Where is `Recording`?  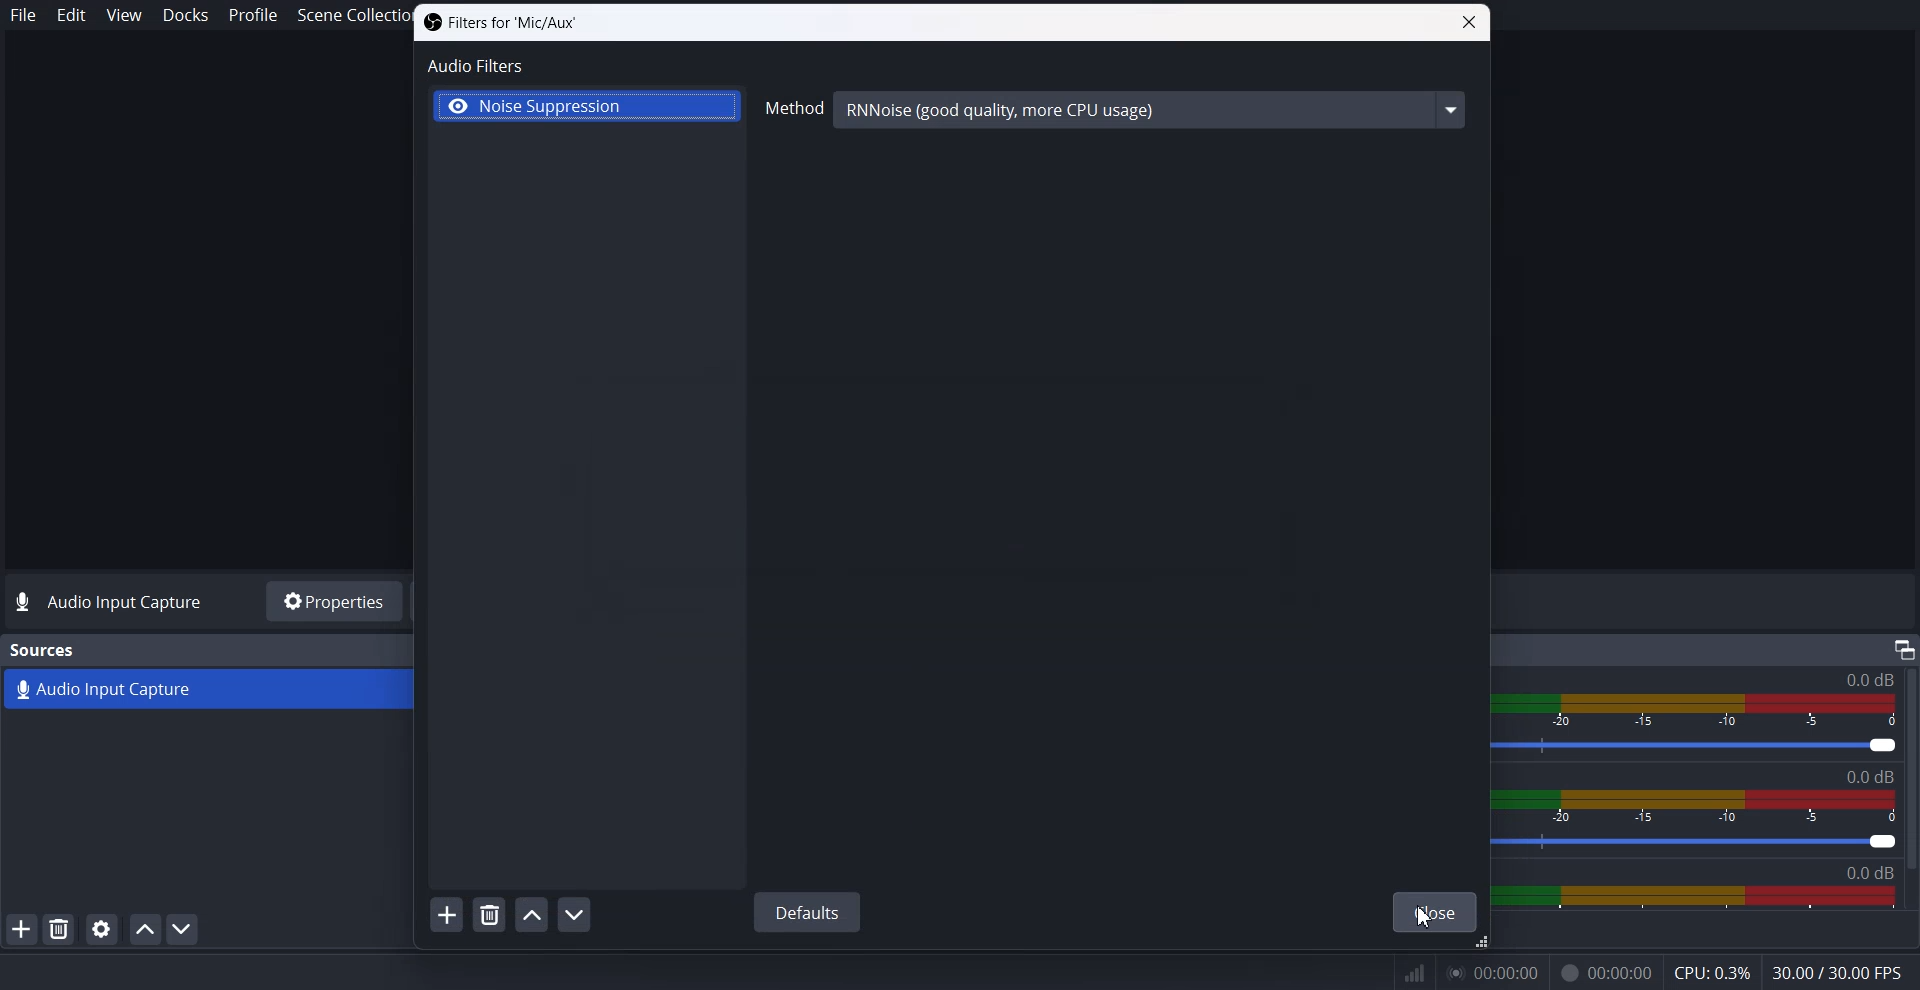 Recording is located at coordinates (1606, 974).